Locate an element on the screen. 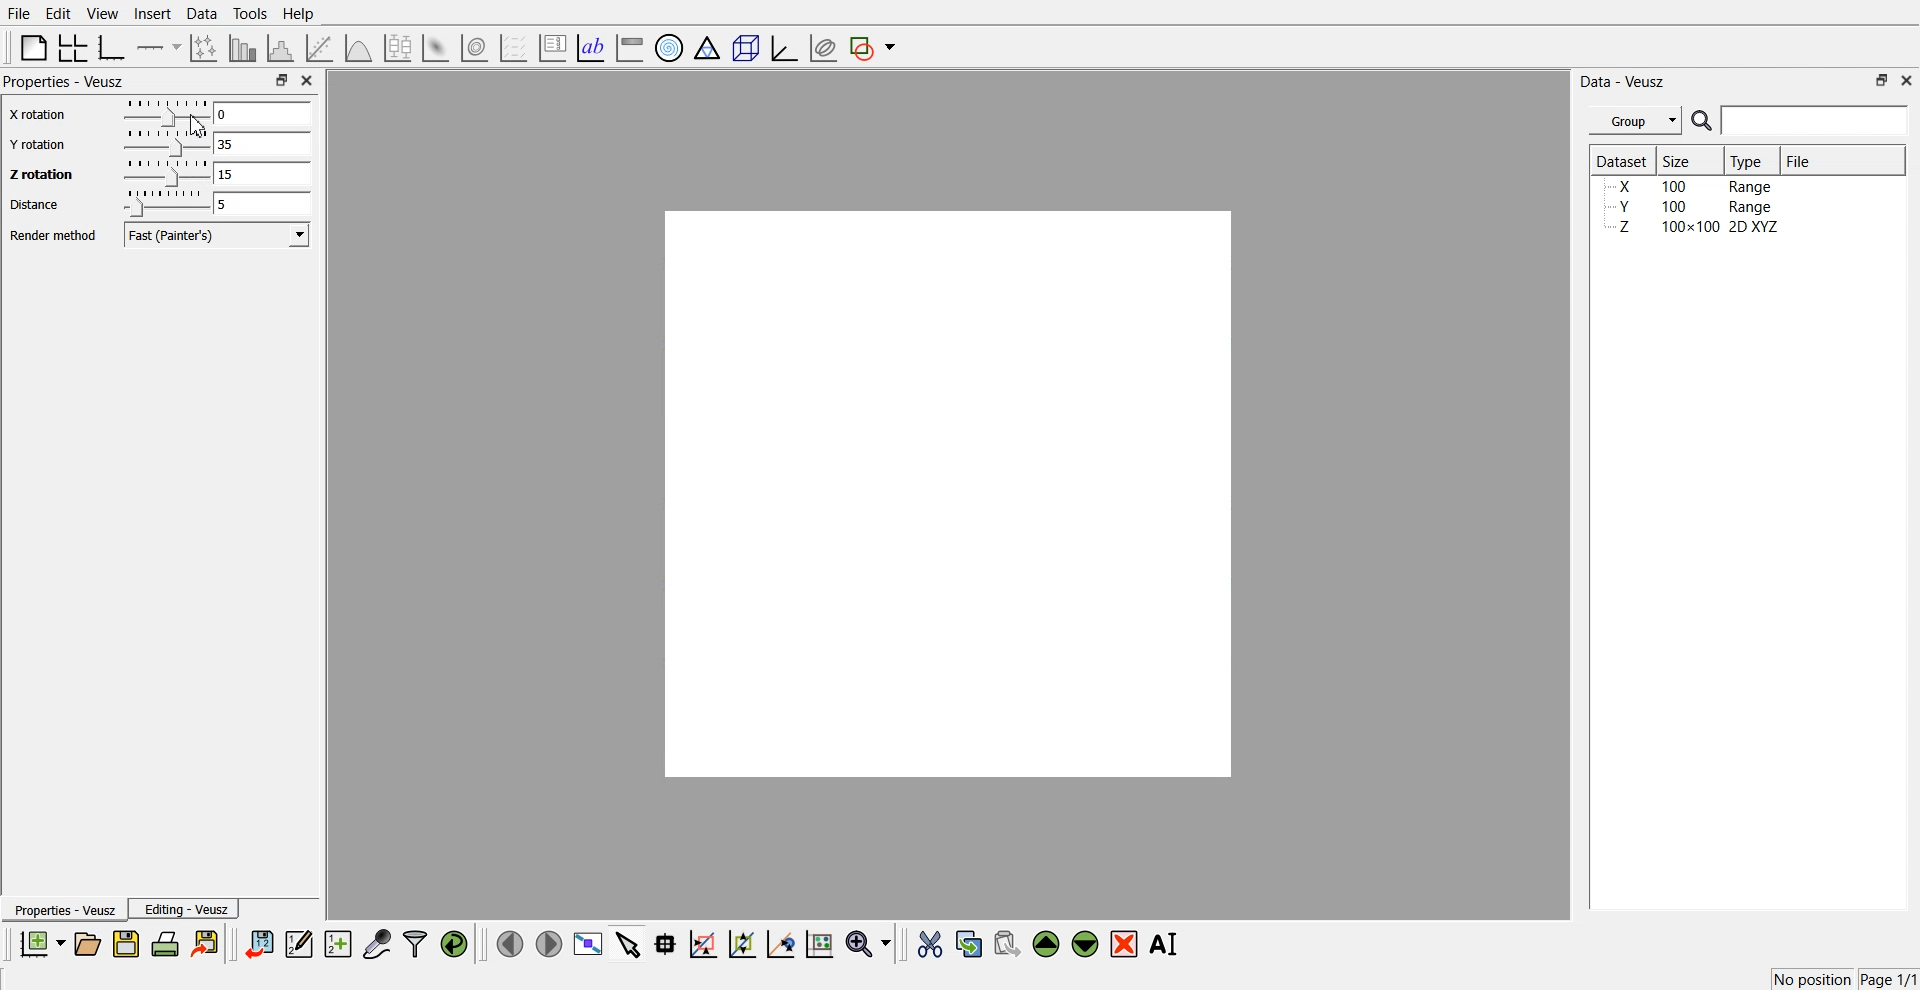 The height and width of the screenshot is (990, 1920). Search Bar is located at coordinates (1801, 120).